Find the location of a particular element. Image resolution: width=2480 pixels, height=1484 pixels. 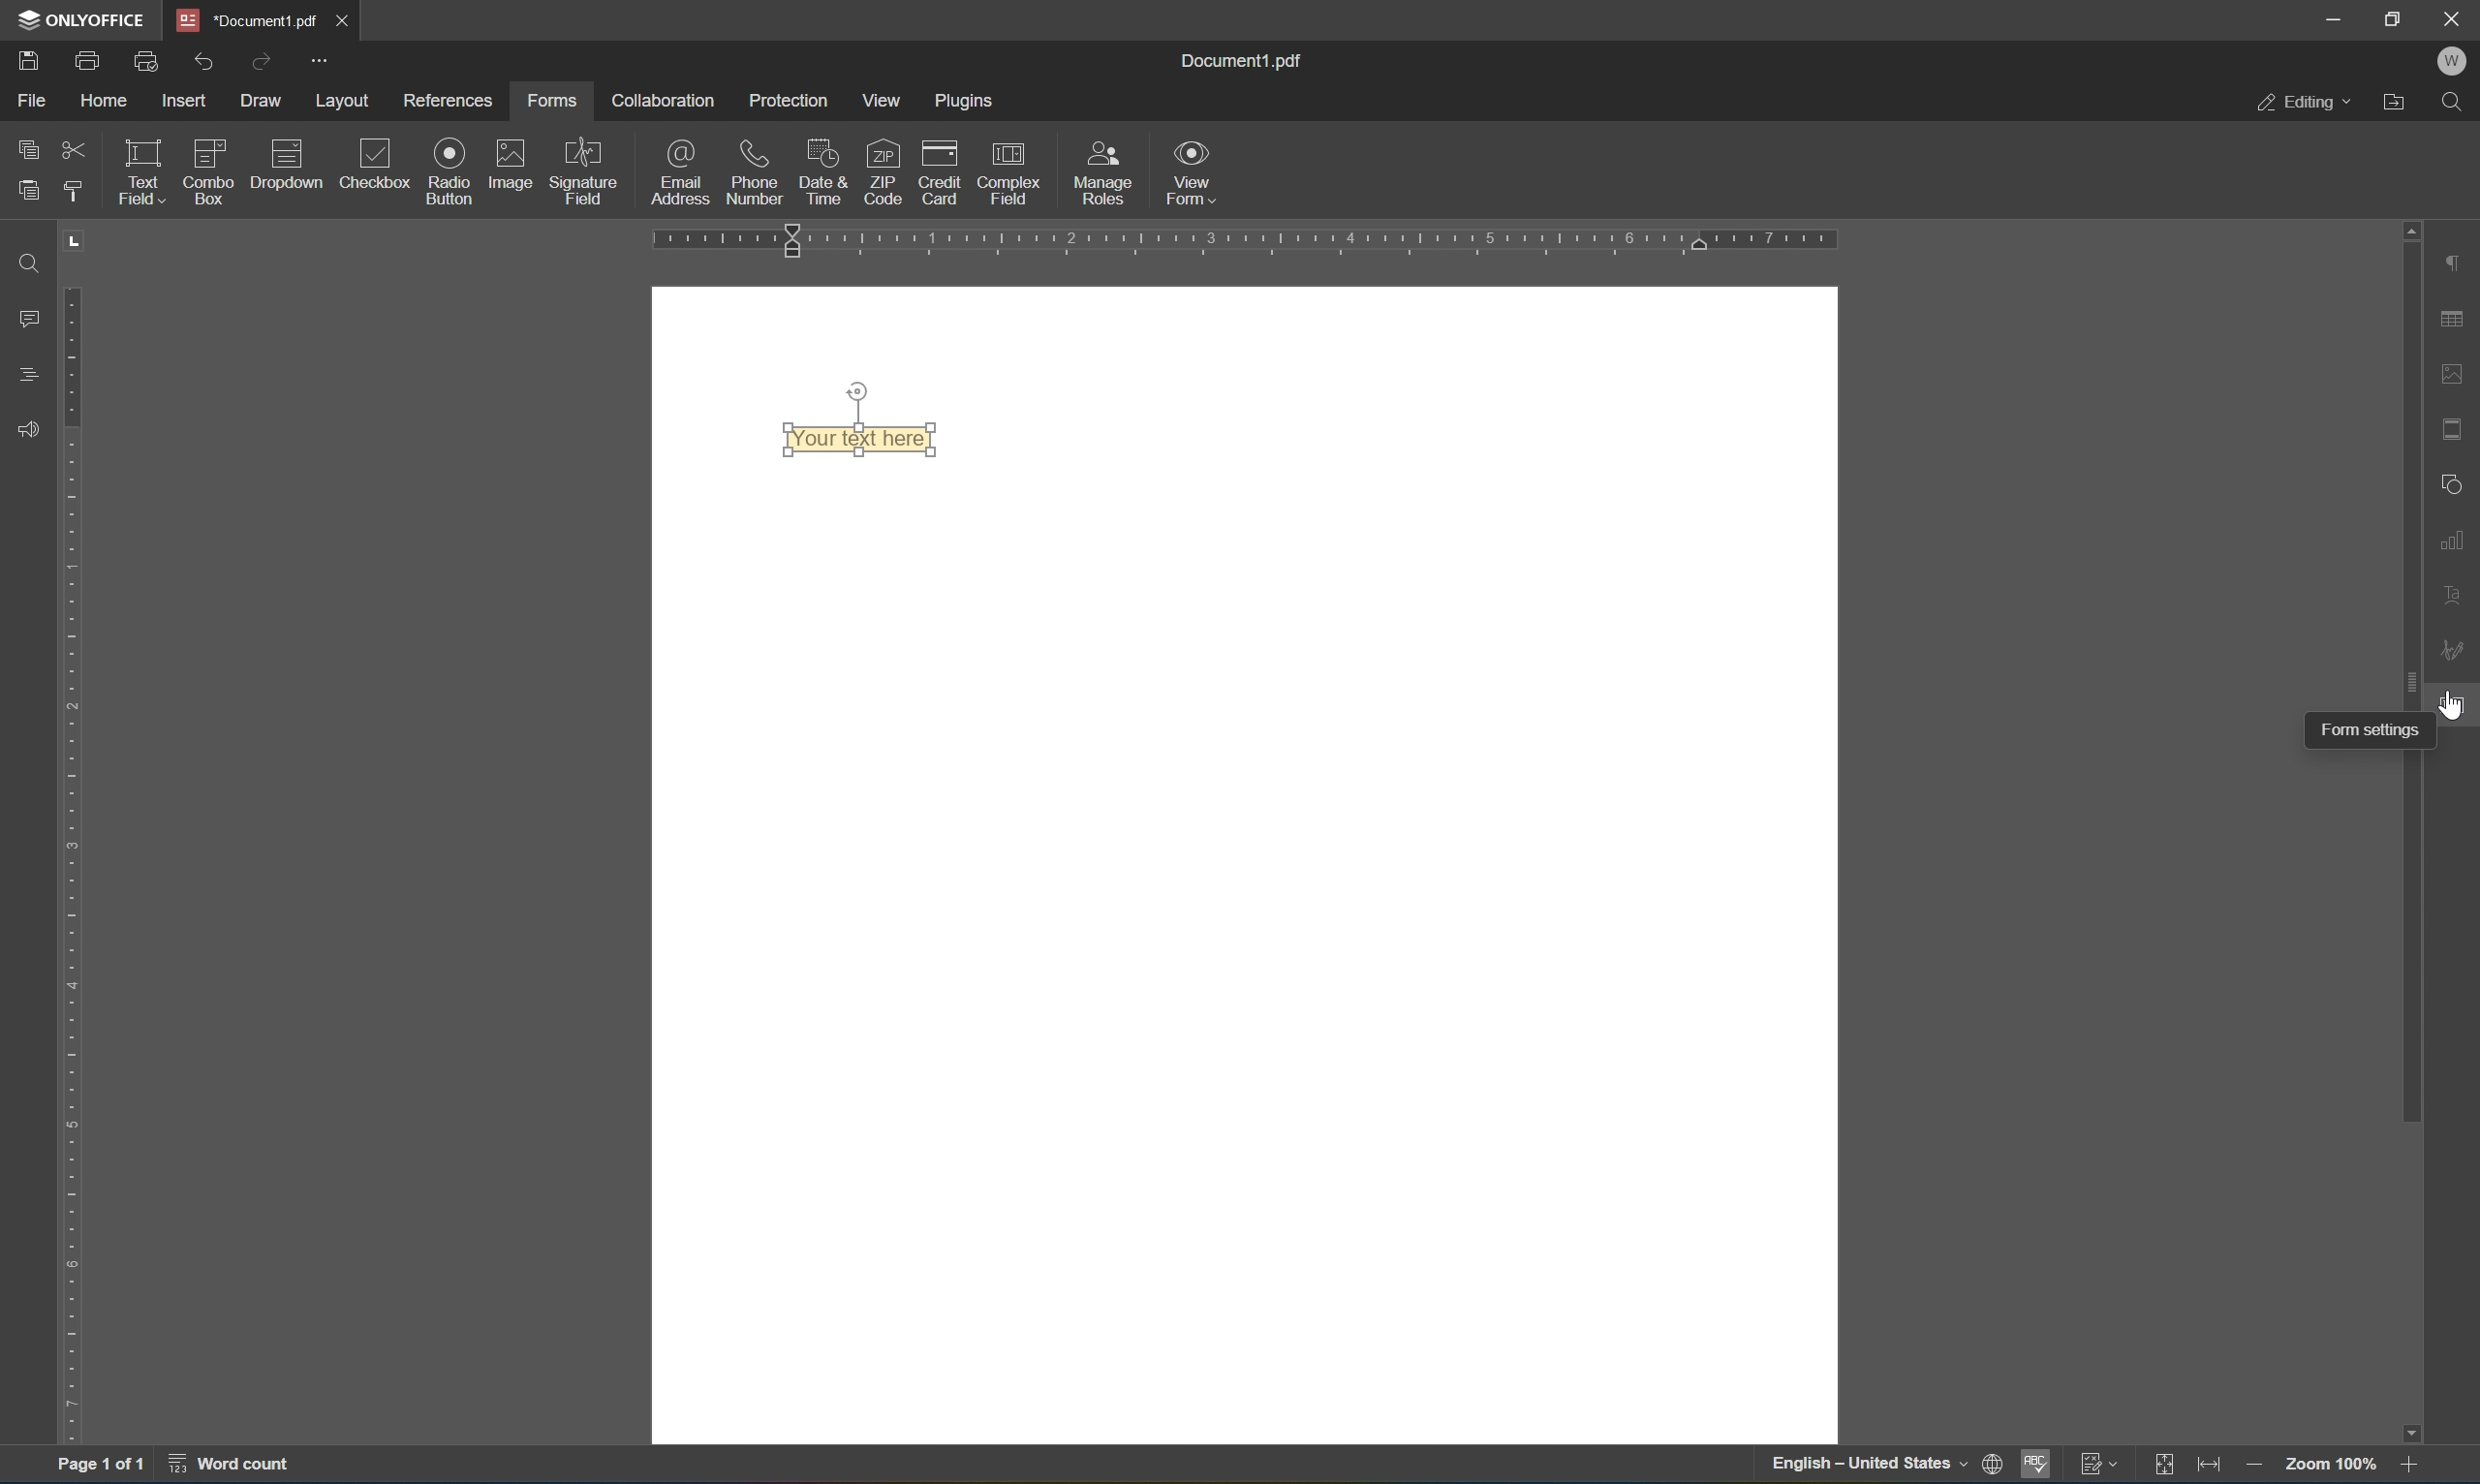

copy style is located at coordinates (71, 190).